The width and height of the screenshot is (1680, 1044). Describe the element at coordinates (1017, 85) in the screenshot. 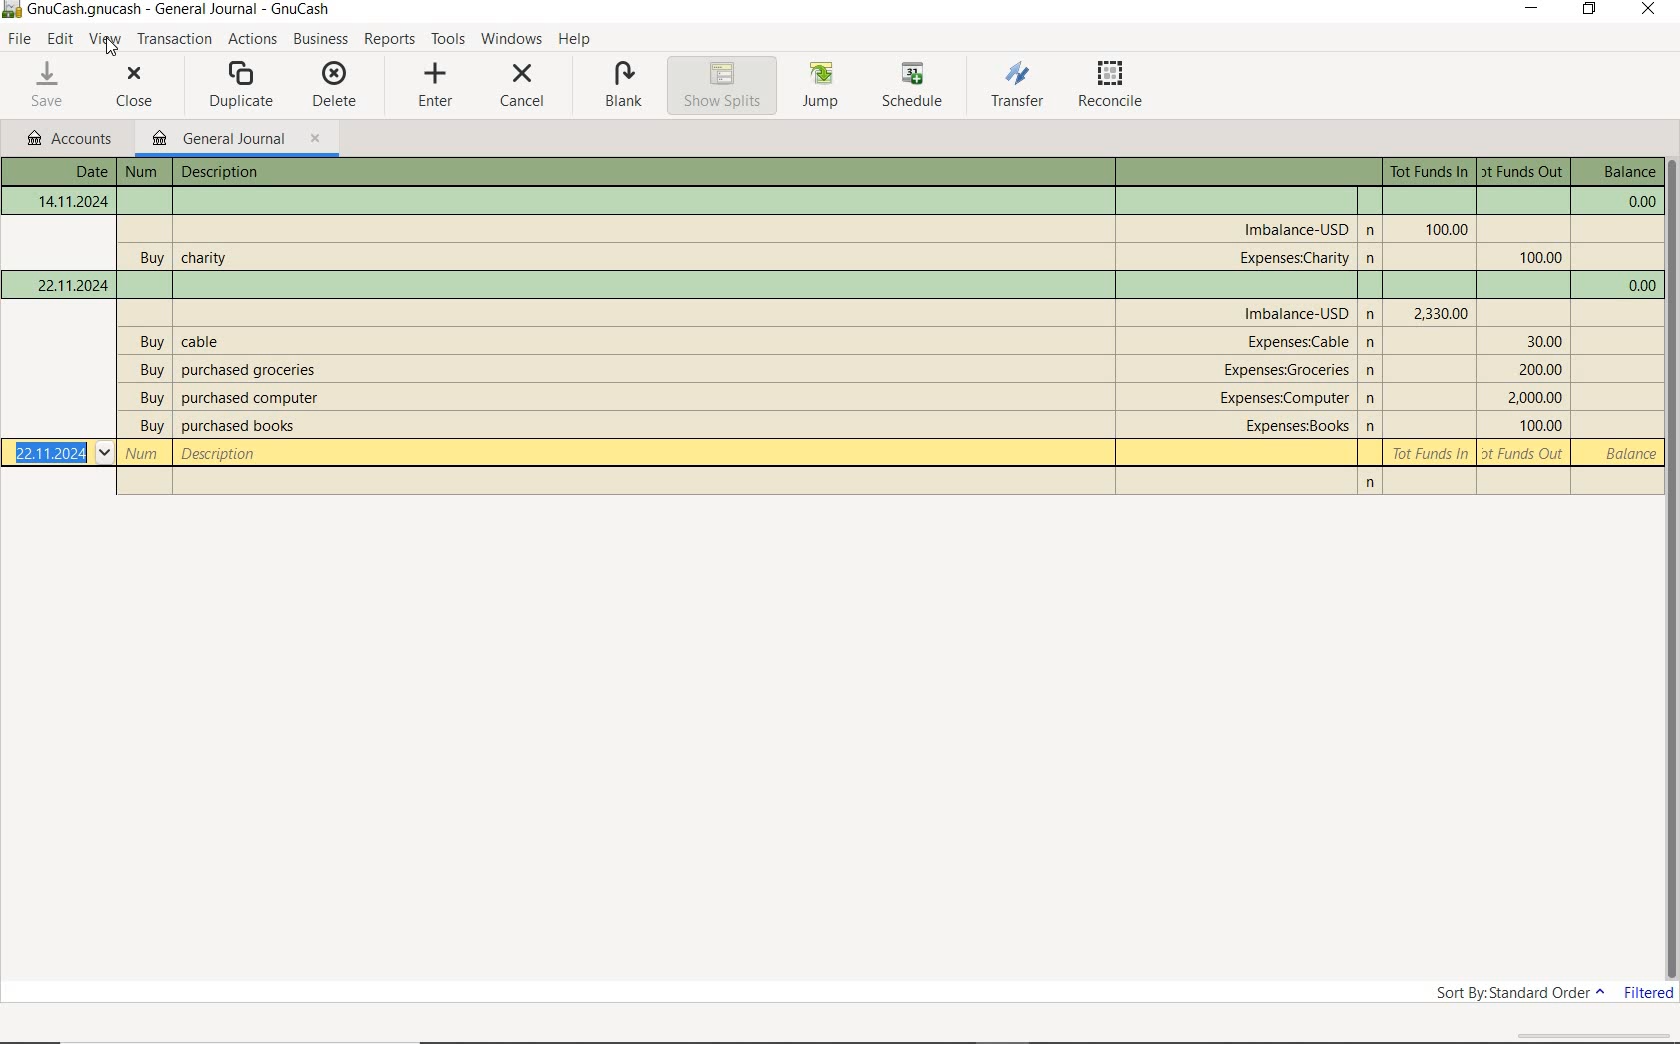

I see `TRANSFER` at that location.